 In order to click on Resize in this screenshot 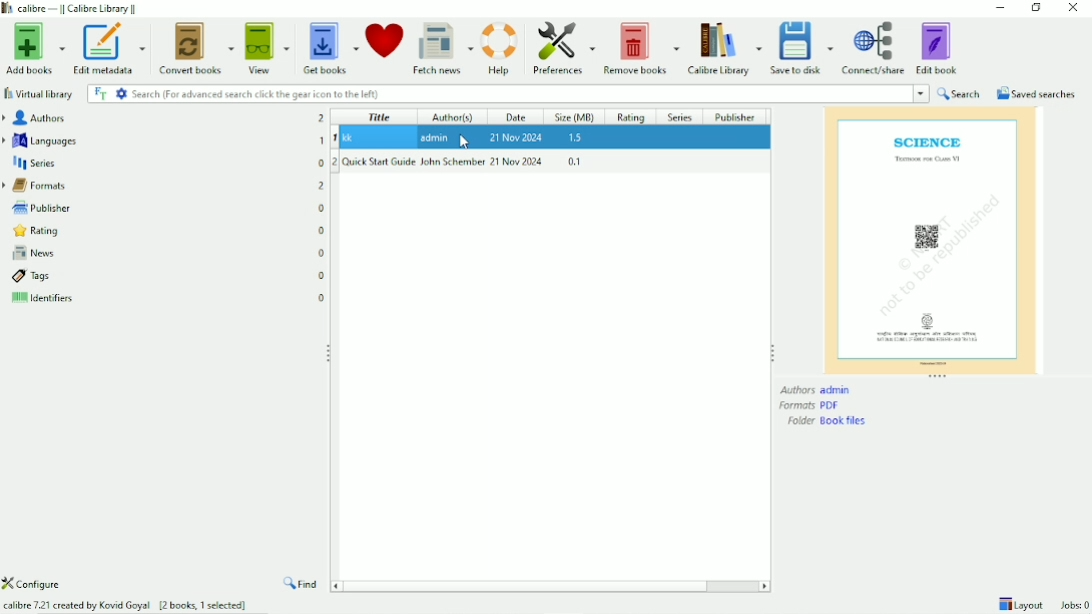, I will do `click(326, 353)`.